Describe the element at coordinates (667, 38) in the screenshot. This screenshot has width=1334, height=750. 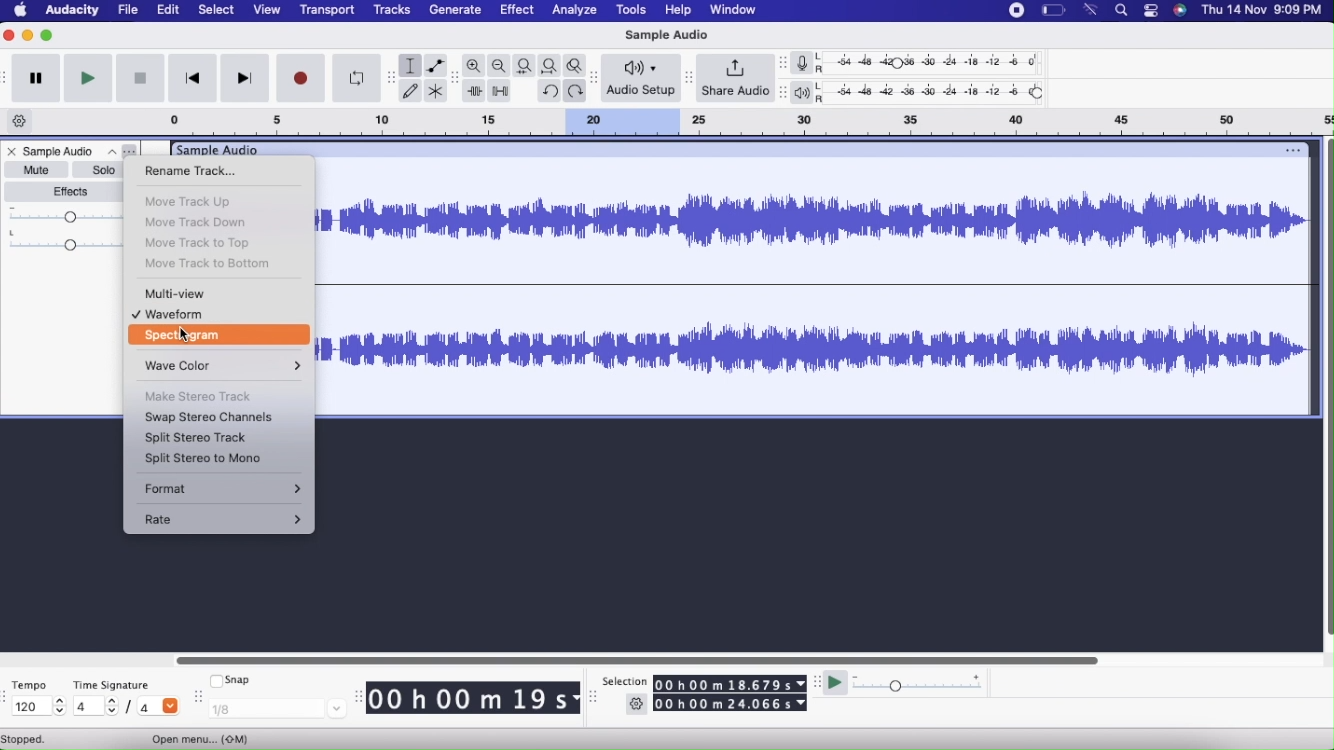
I see `Sample Audio` at that location.